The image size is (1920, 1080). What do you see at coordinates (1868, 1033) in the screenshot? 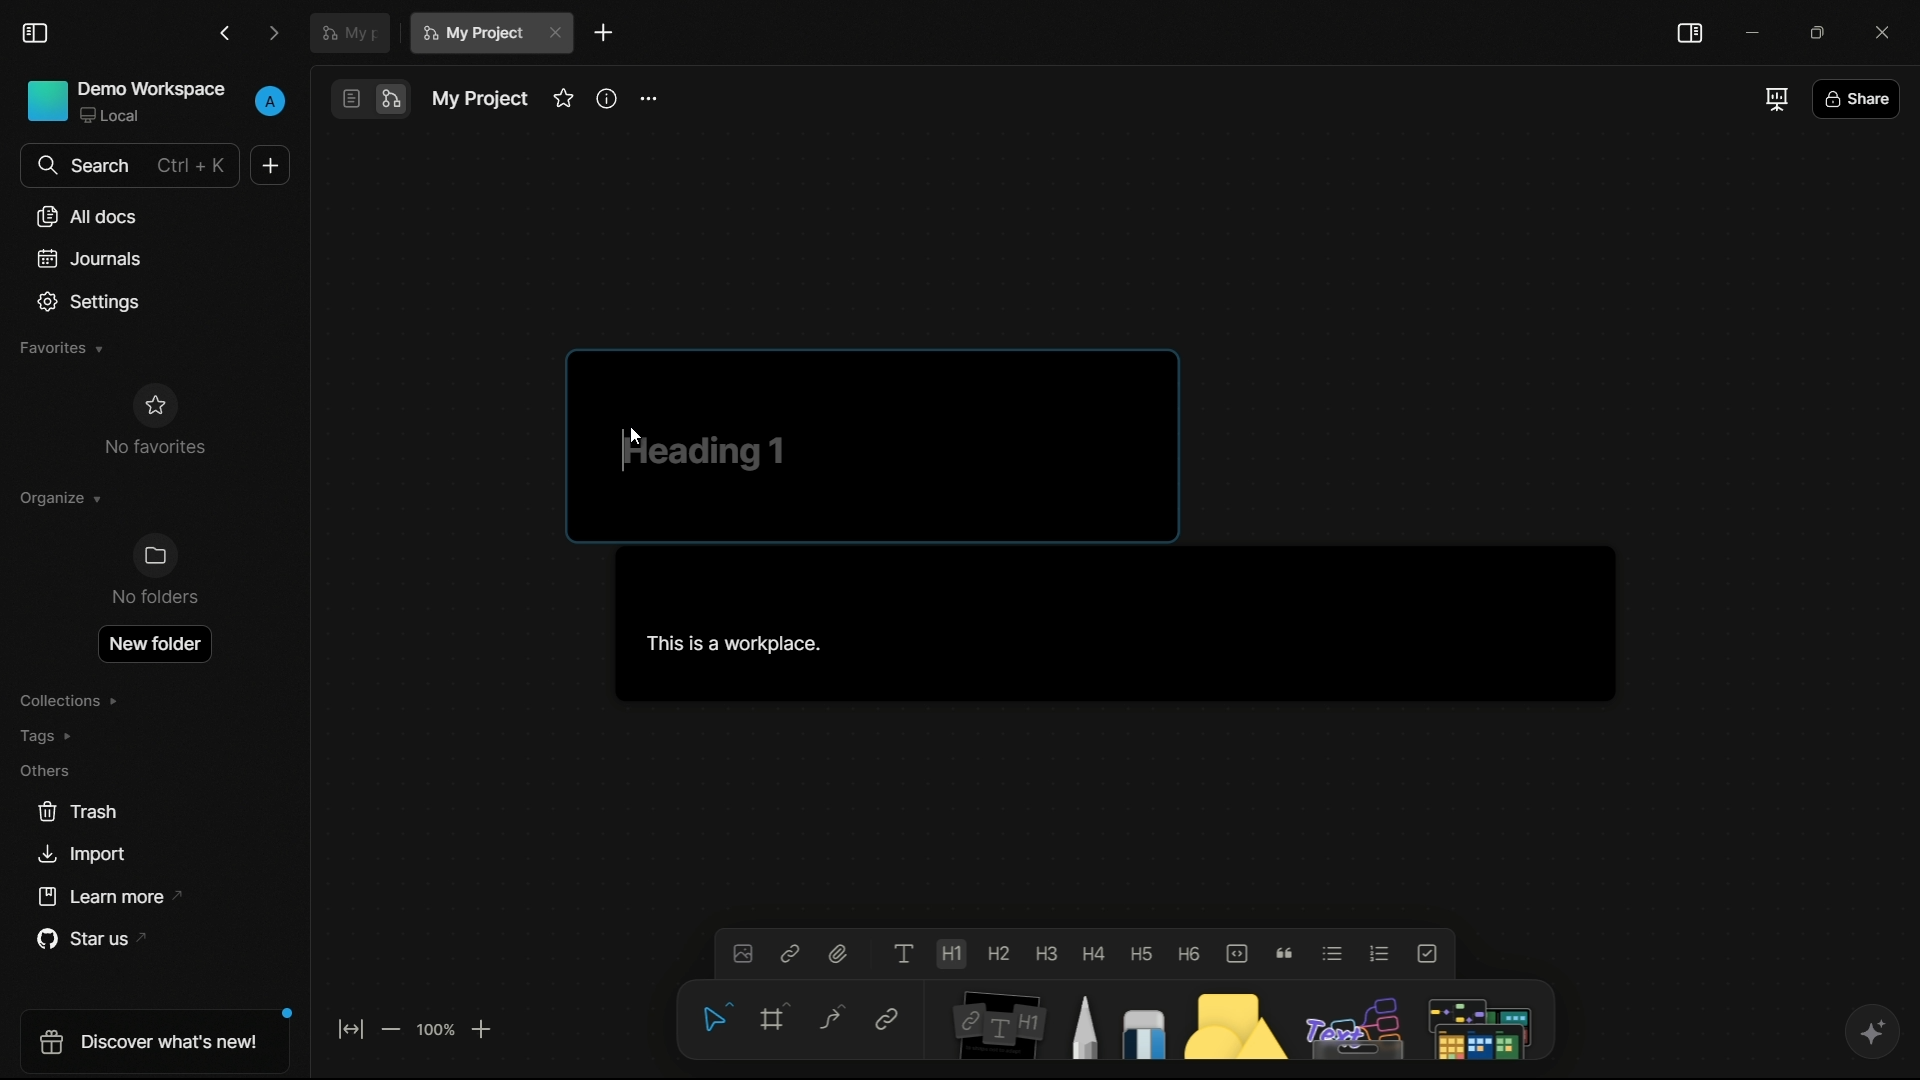
I see `ai assistant` at bounding box center [1868, 1033].